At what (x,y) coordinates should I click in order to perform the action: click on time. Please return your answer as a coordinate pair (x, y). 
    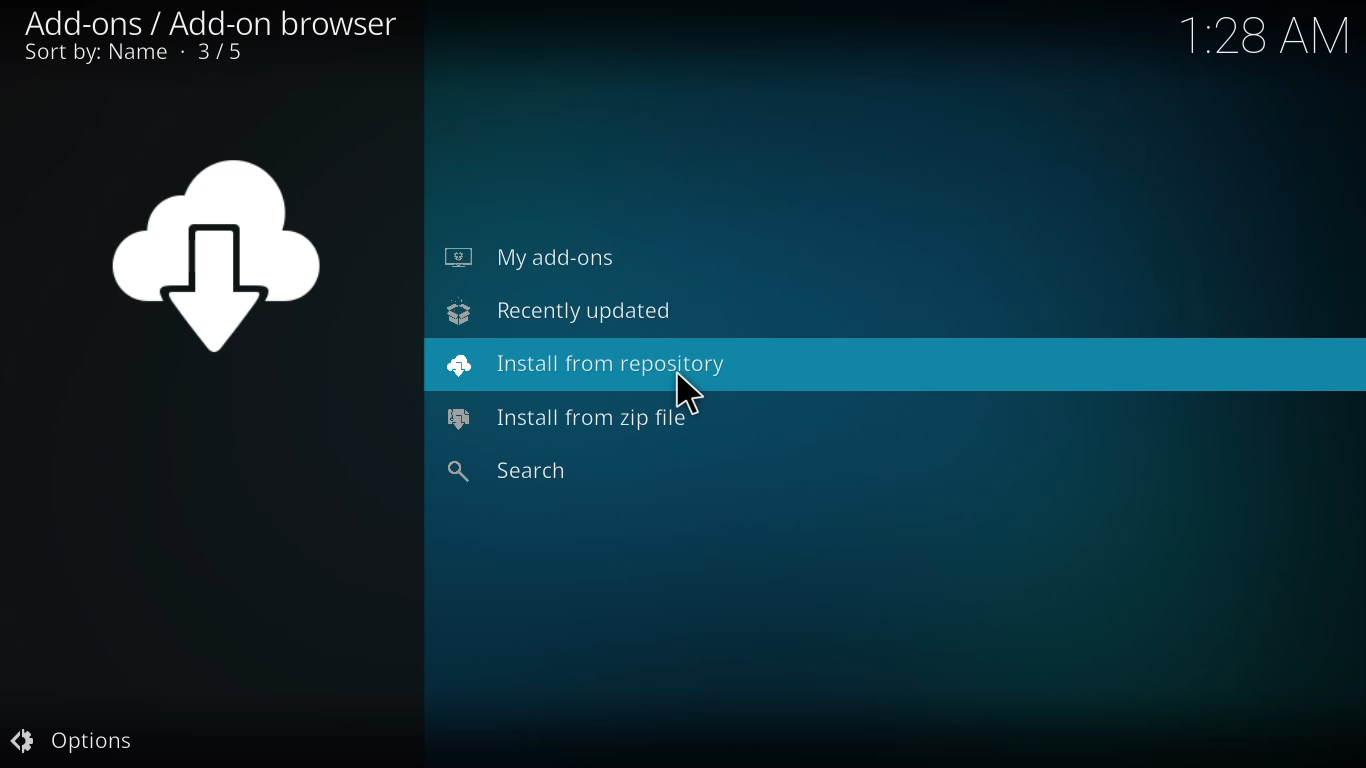
    Looking at the image, I should click on (1267, 36).